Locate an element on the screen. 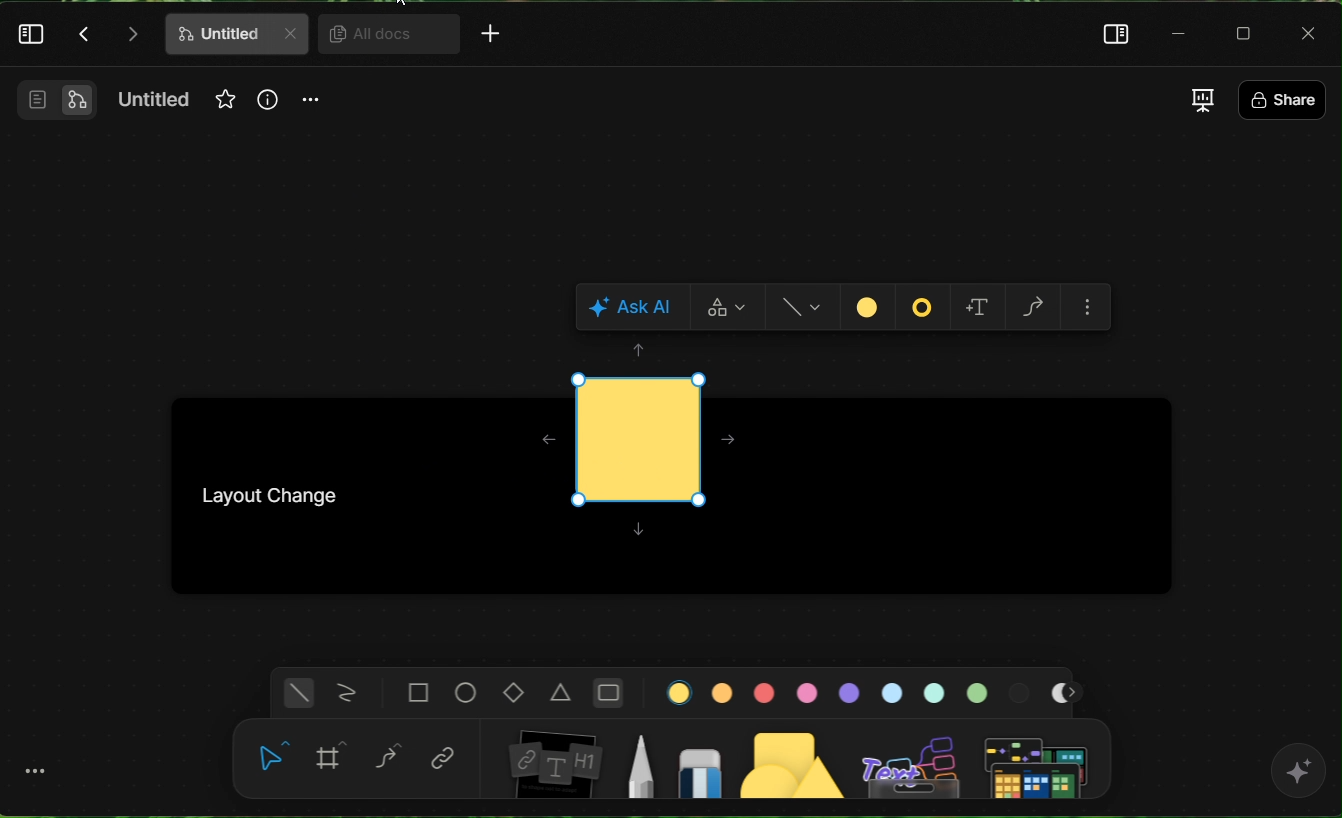 The height and width of the screenshot is (818, 1342). select is located at coordinates (271, 764).